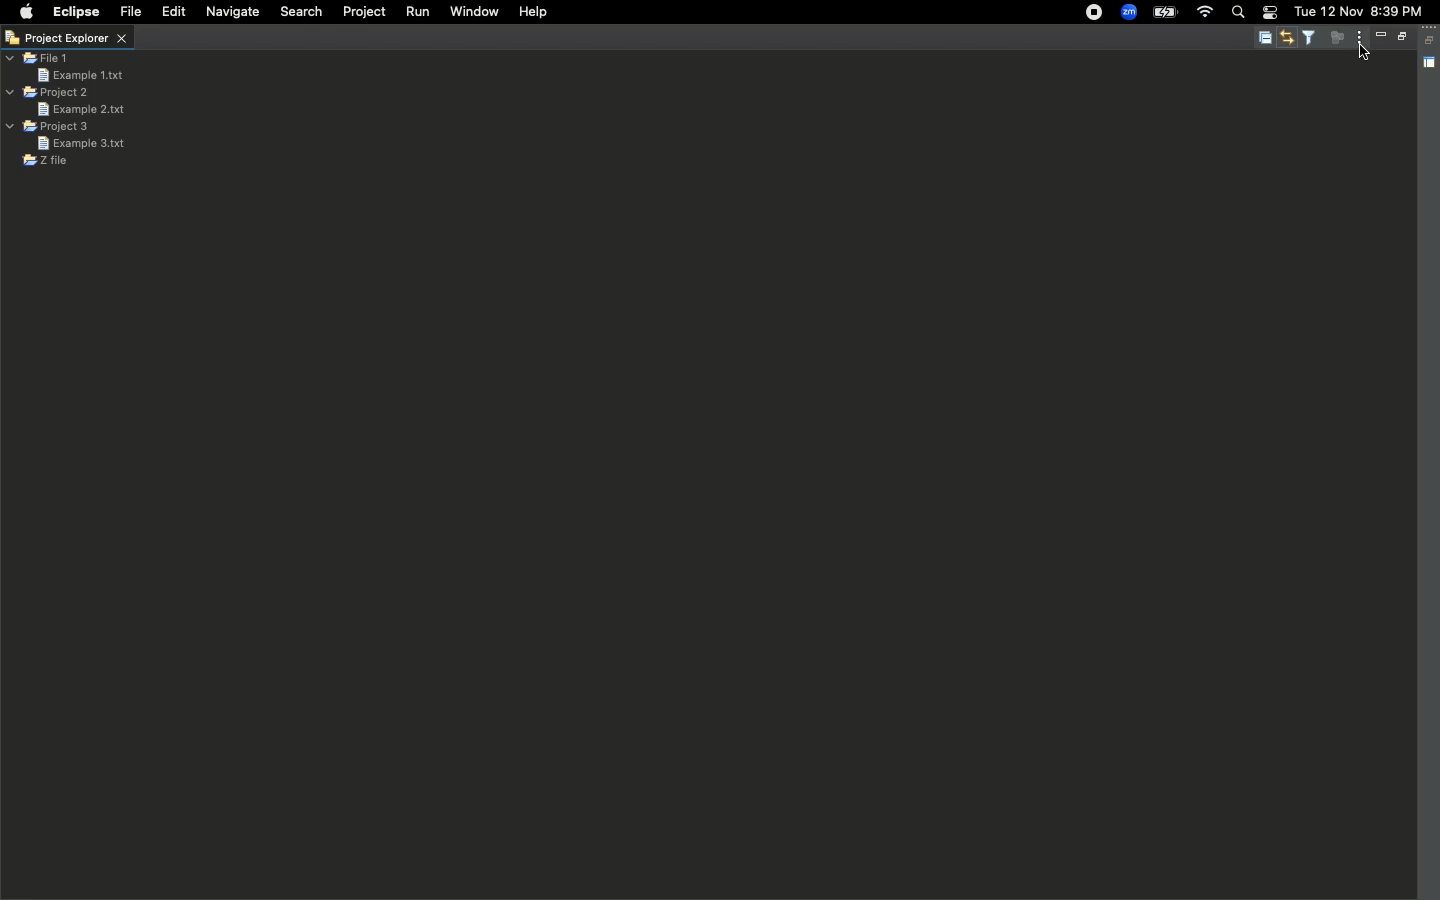 The height and width of the screenshot is (900, 1440). I want to click on Zoom, so click(1128, 12).